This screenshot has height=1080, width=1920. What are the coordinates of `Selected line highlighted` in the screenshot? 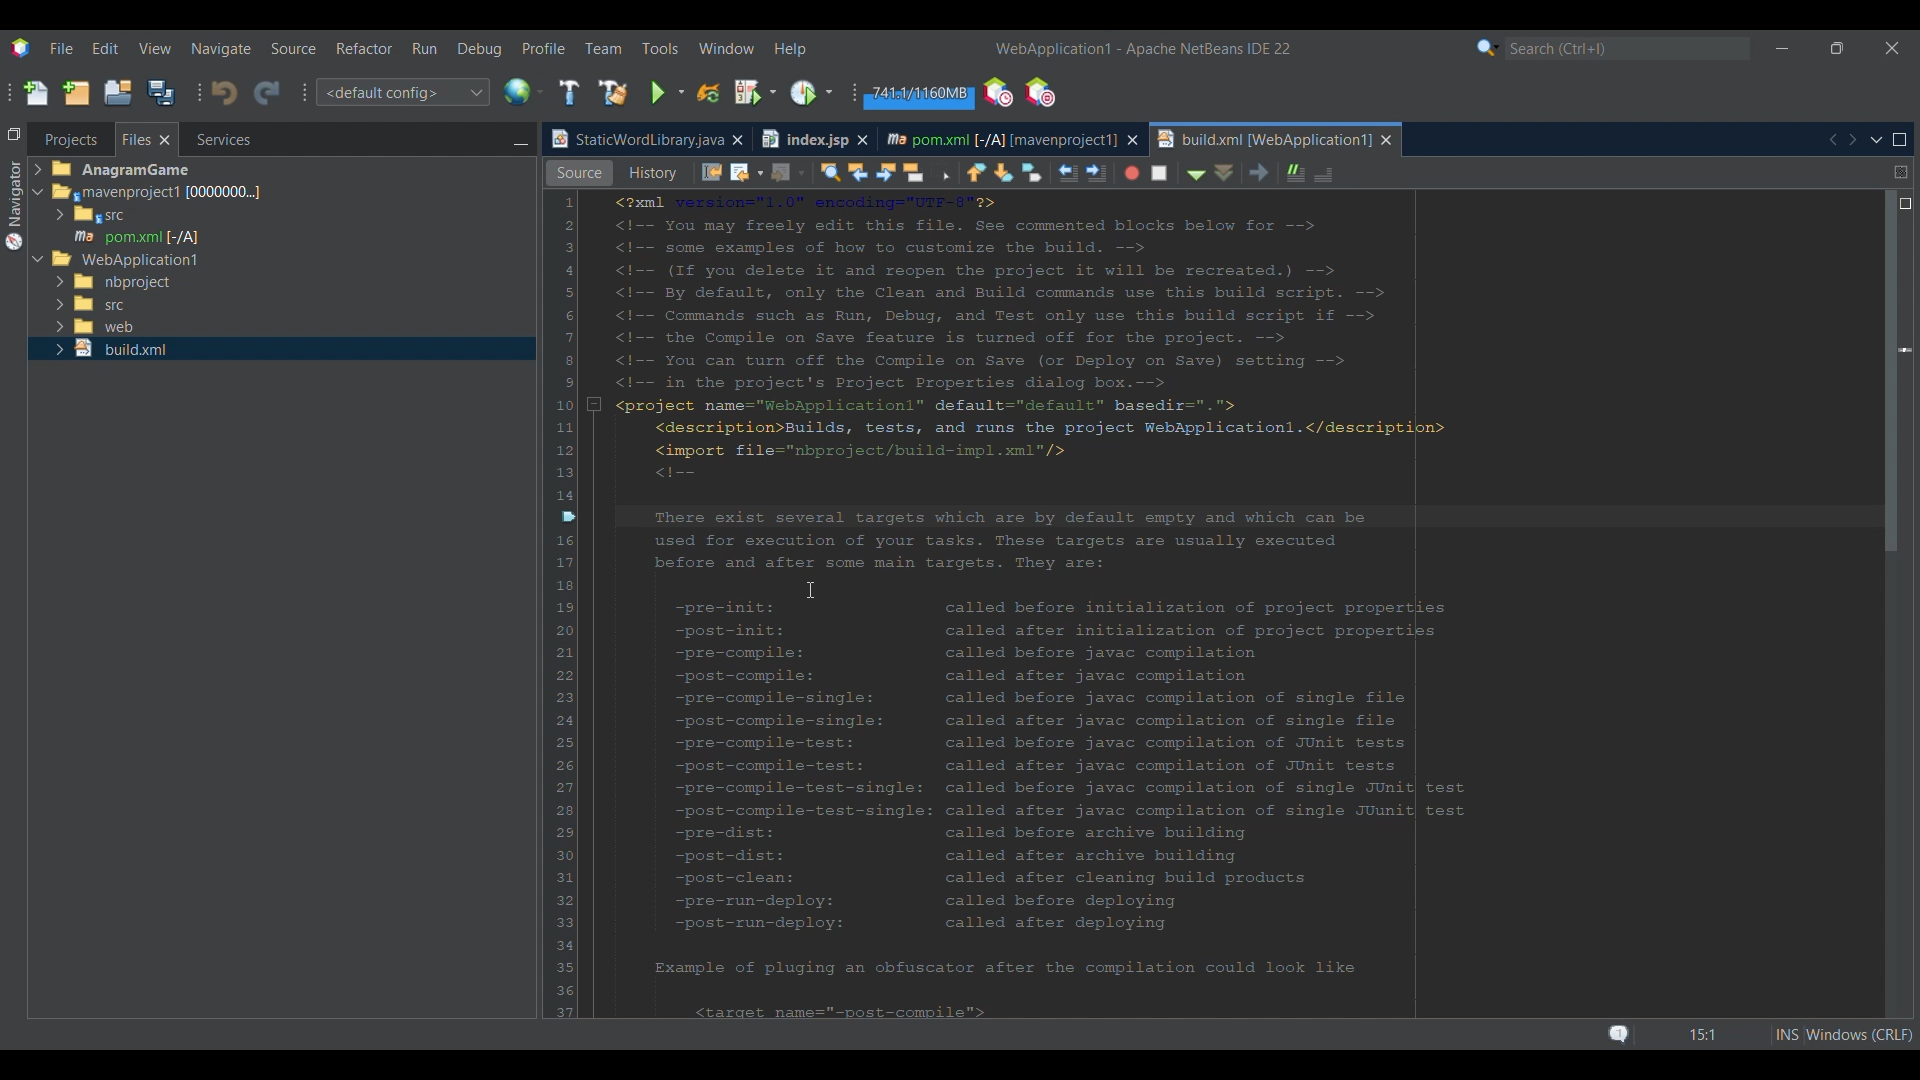 It's located at (1465, 515).